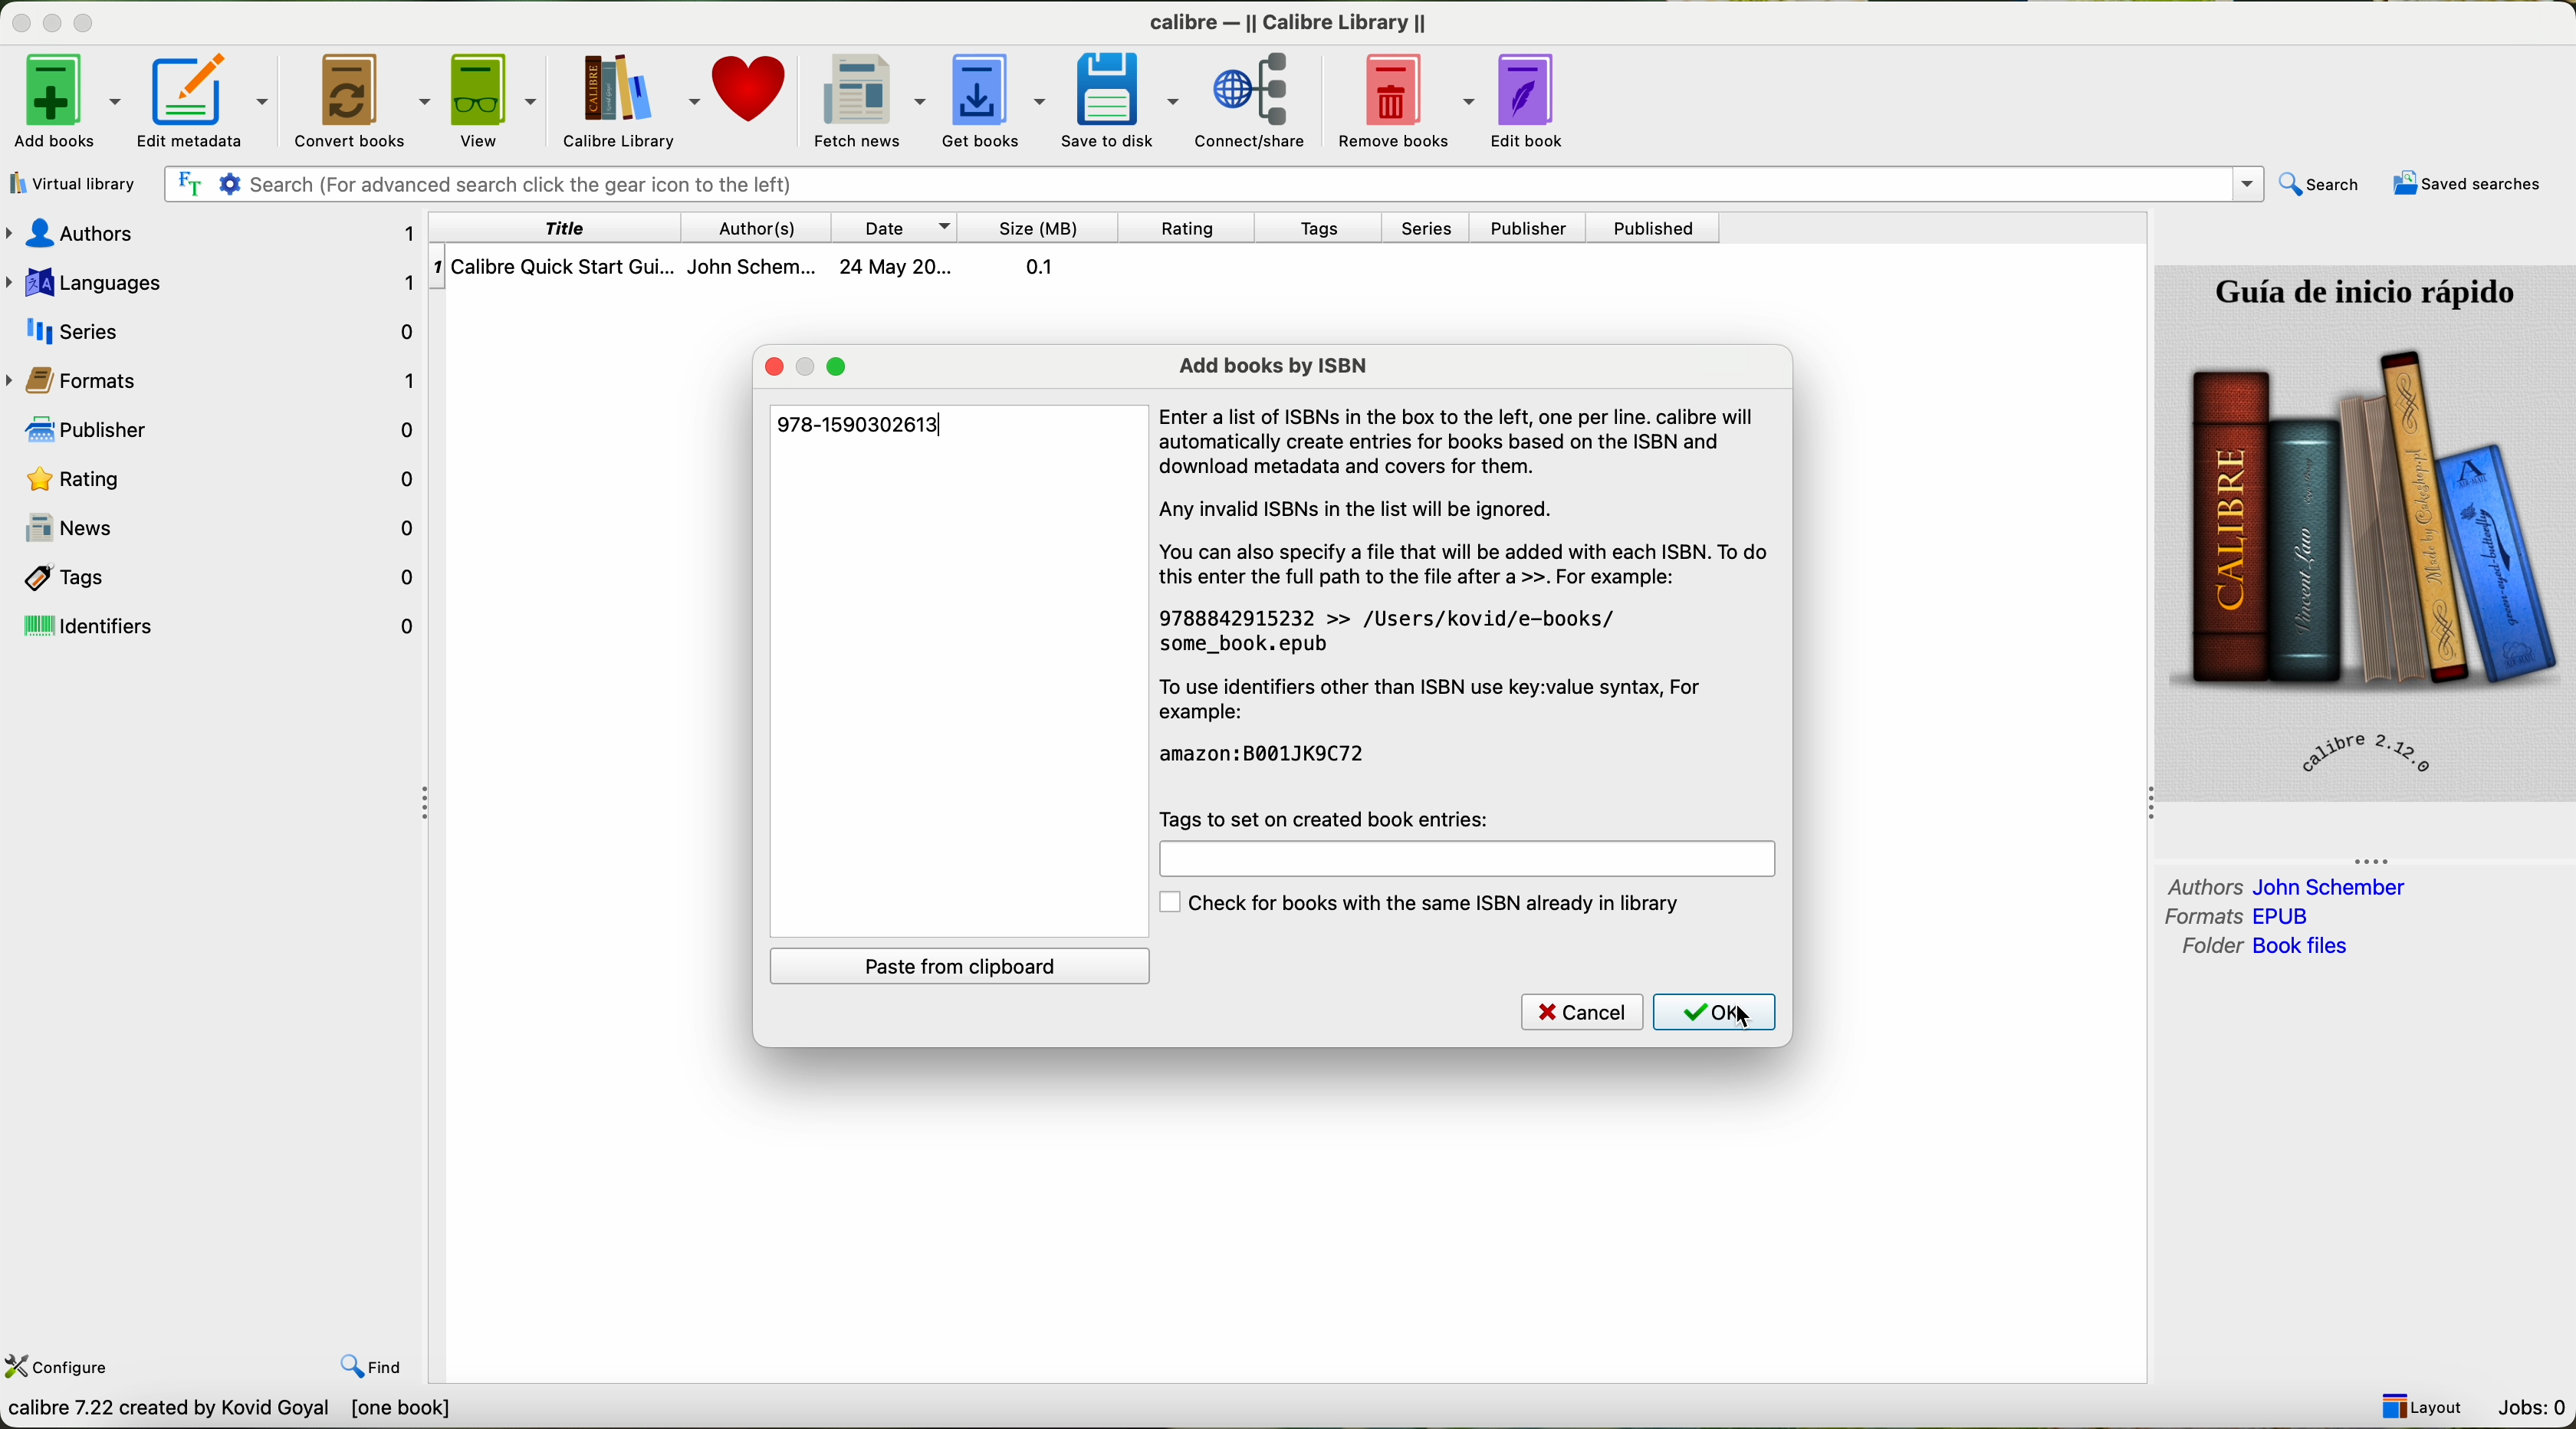  I want to click on get books, so click(998, 101).